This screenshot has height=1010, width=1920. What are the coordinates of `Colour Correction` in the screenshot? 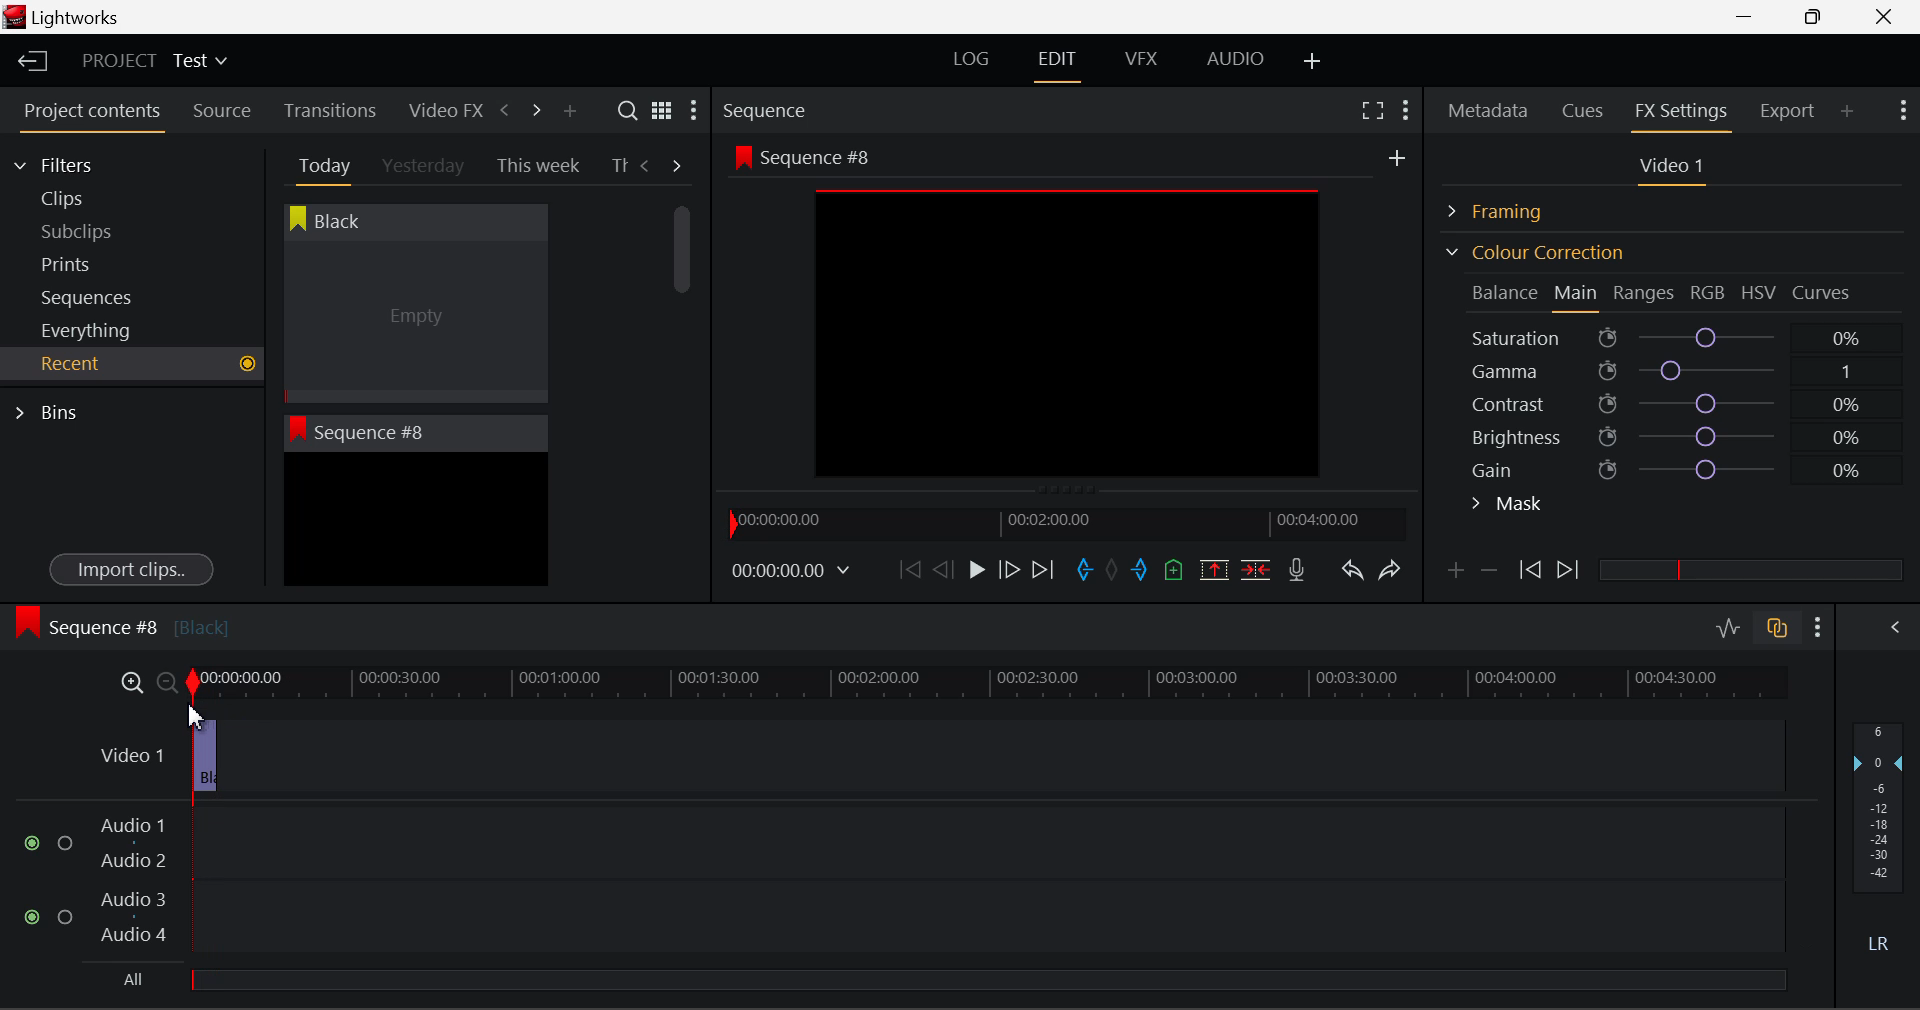 It's located at (1534, 252).